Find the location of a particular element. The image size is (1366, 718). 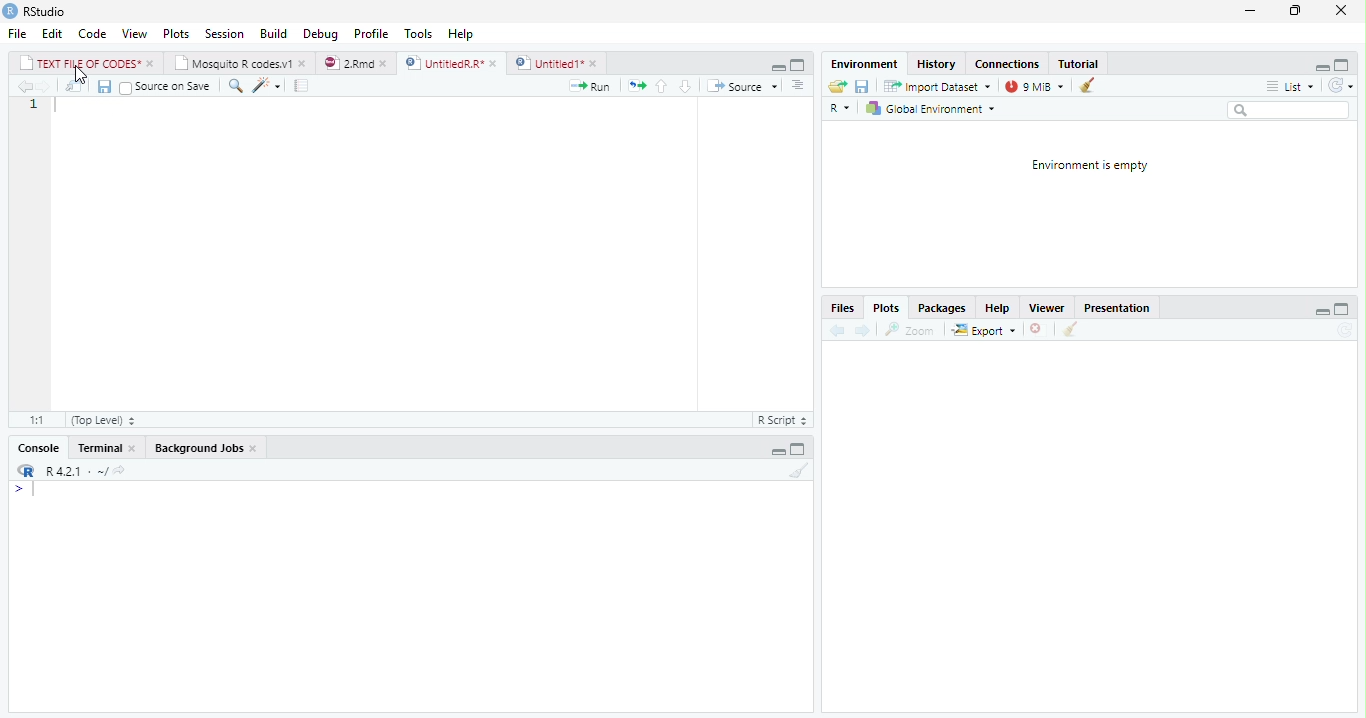

go forward is located at coordinates (863, 332).